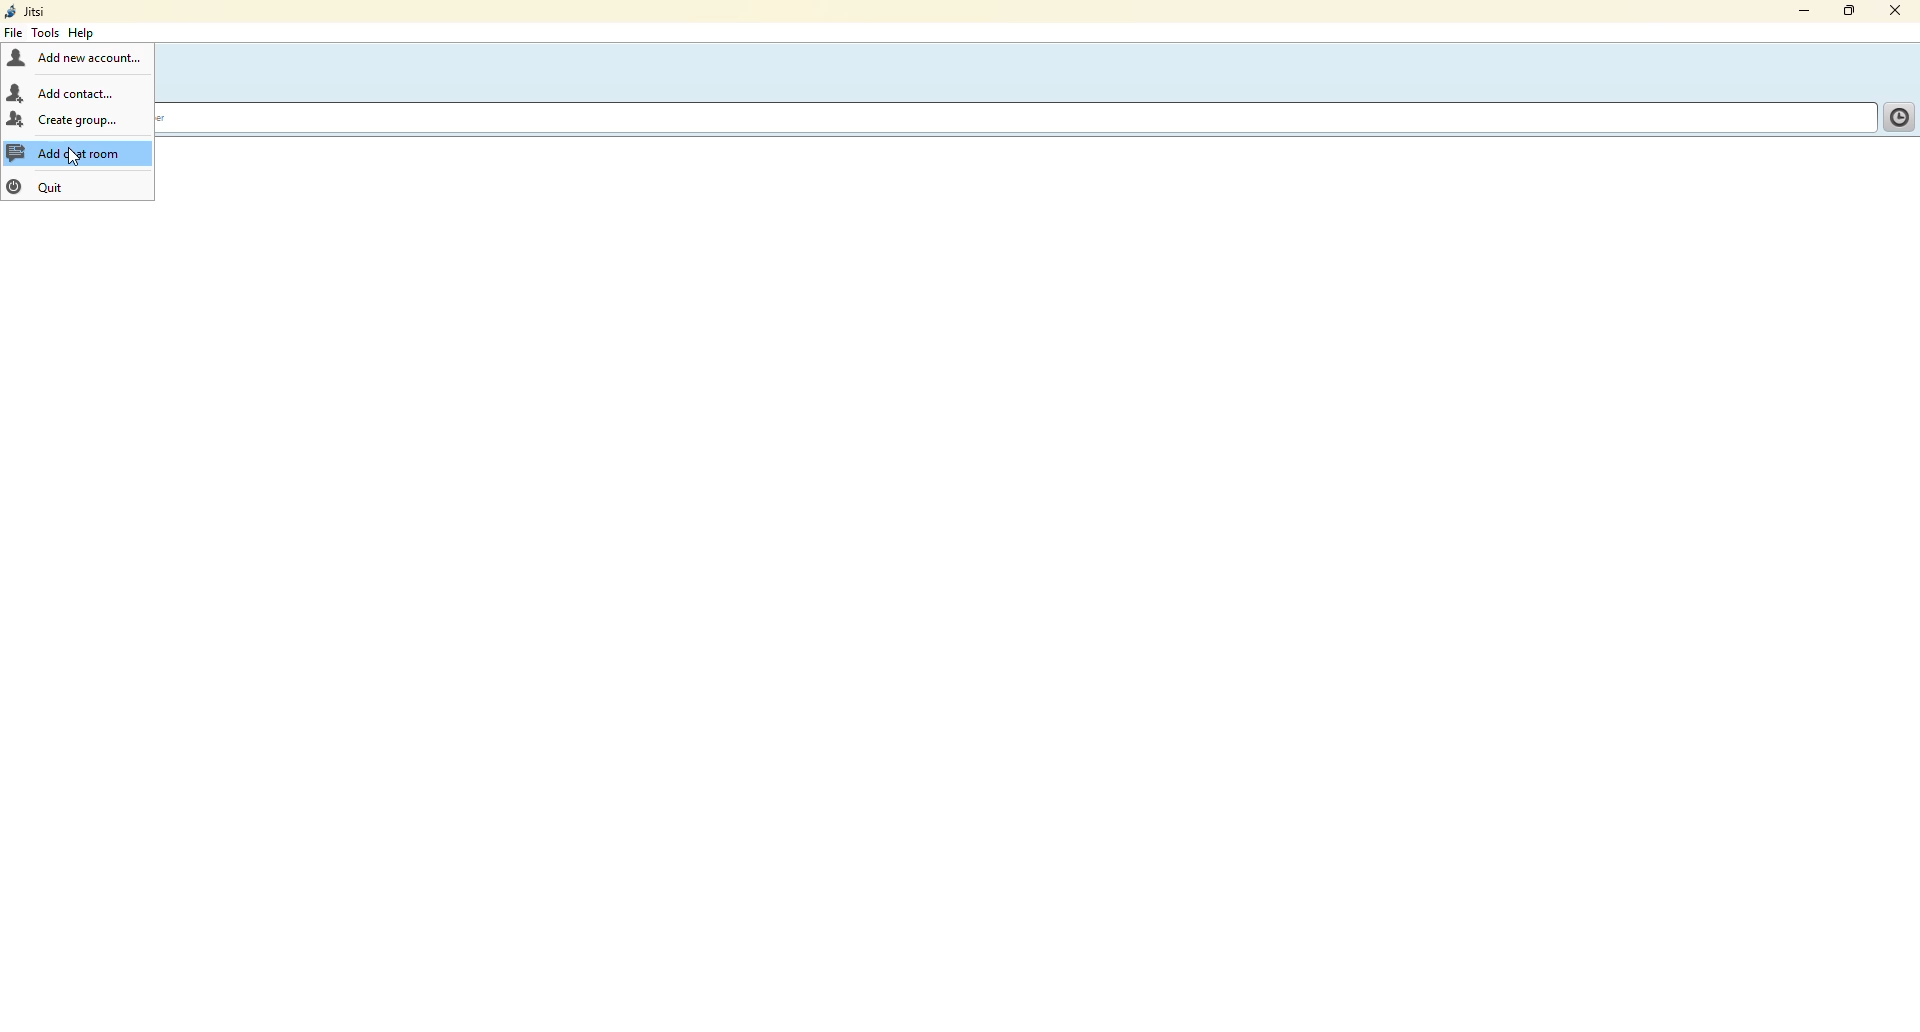 The image size is (1920, 1032). Describe the element at coordinates (18, 57) in the screenshot. I see `add account icon` at that location.